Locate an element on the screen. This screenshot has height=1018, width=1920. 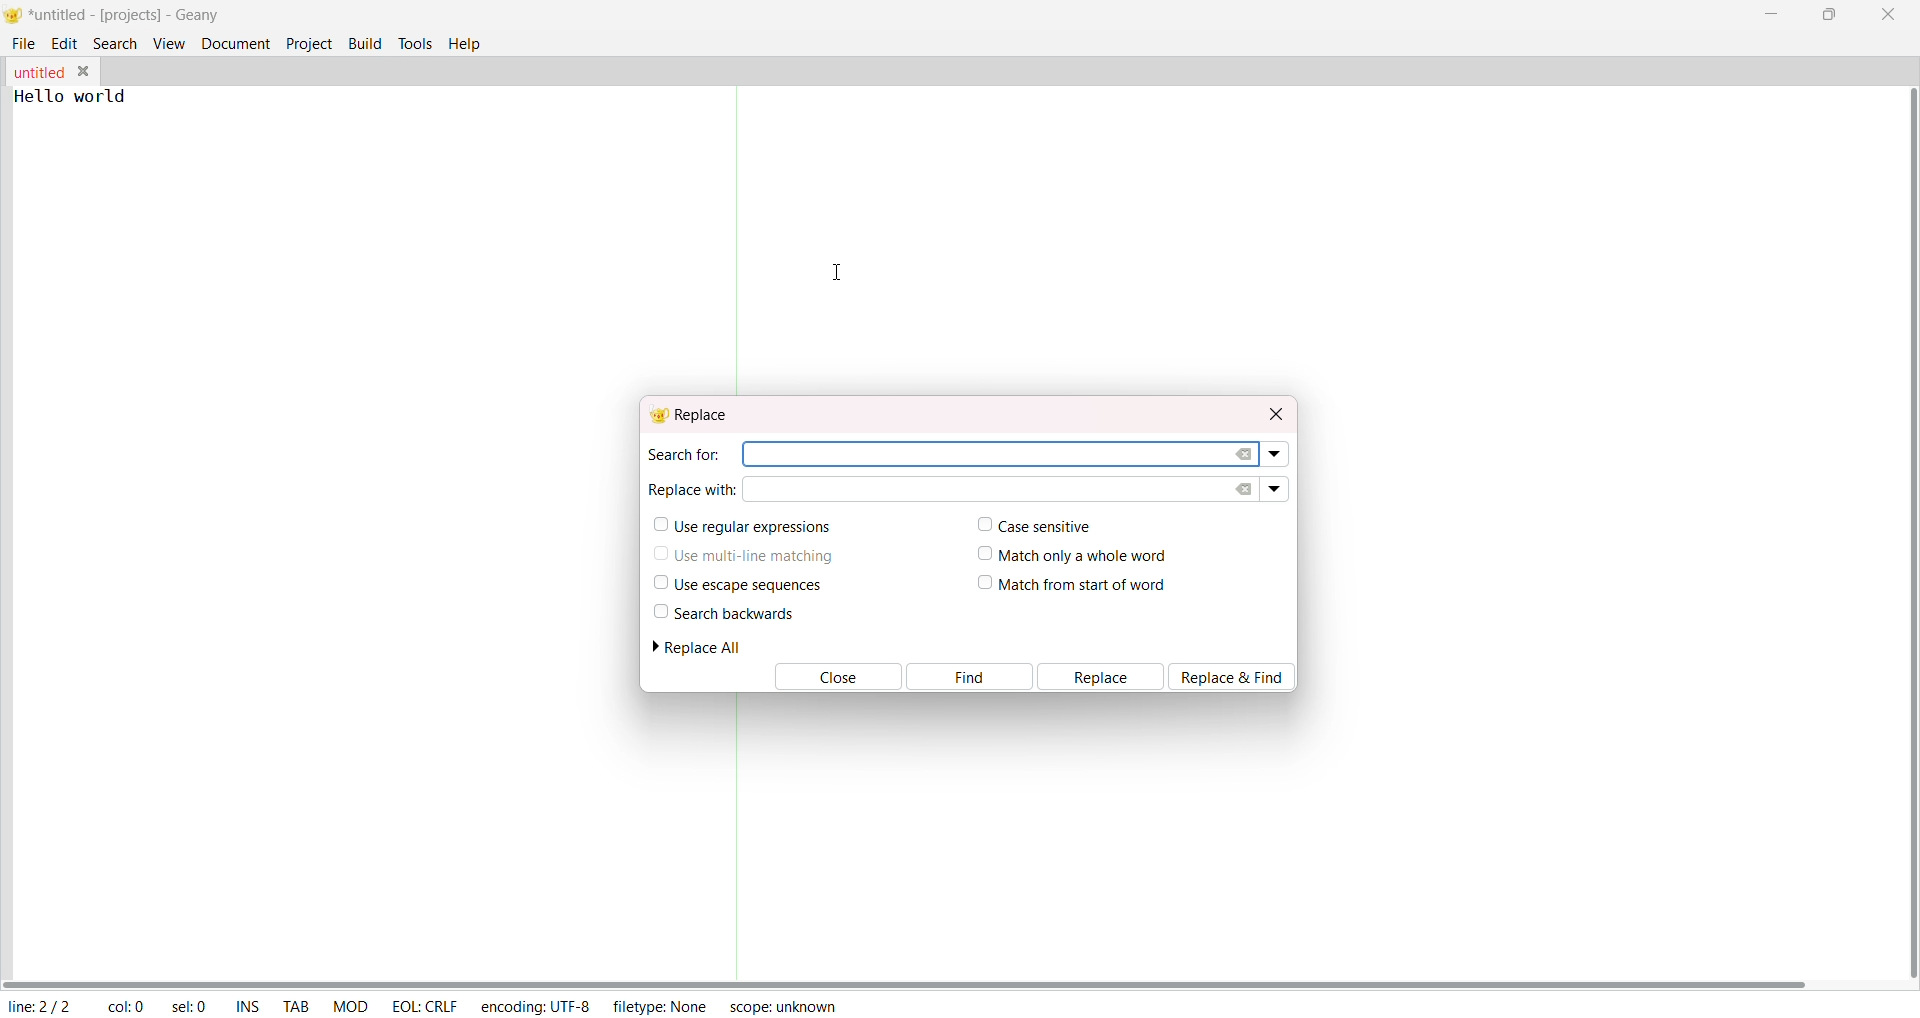
selected is located at coordinates (191, 1007).